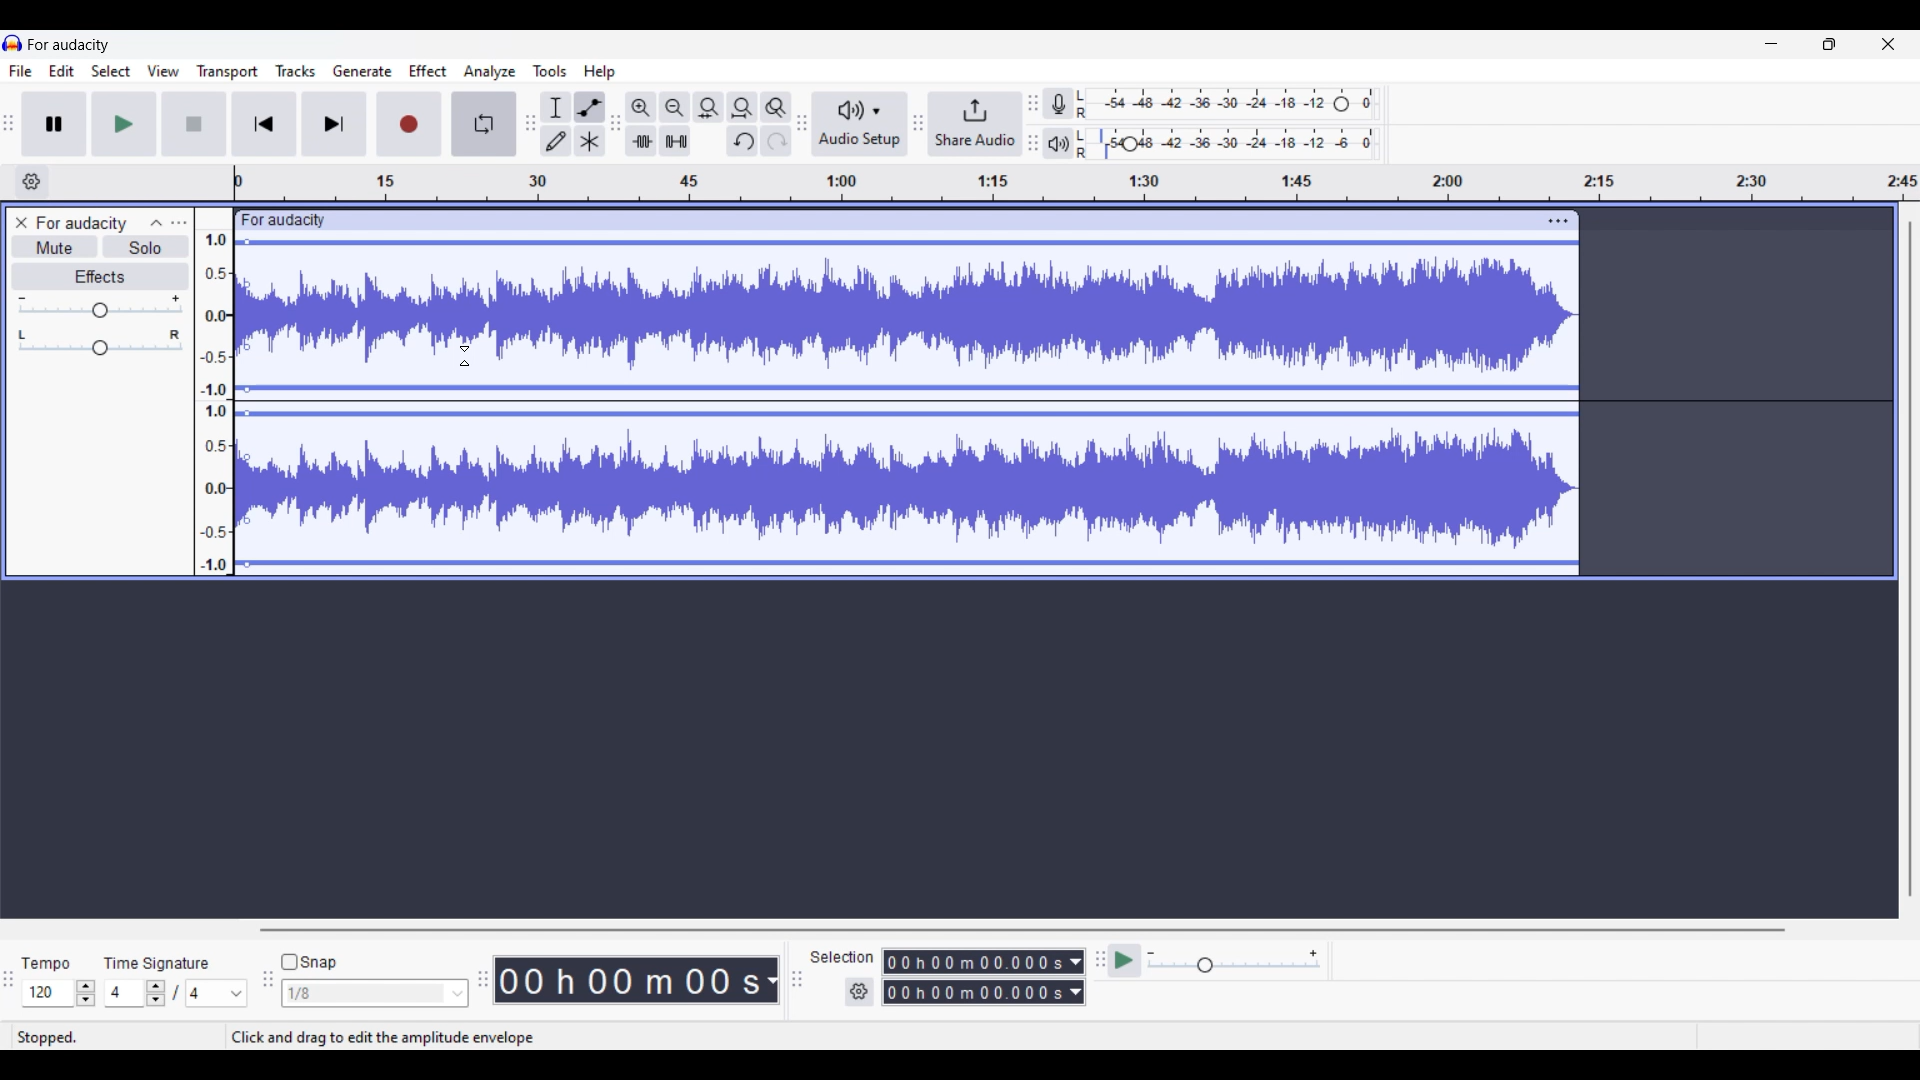  Describe the element at coordinates (1058, 143) in the screenshot. I see `Playback meter` at that location.